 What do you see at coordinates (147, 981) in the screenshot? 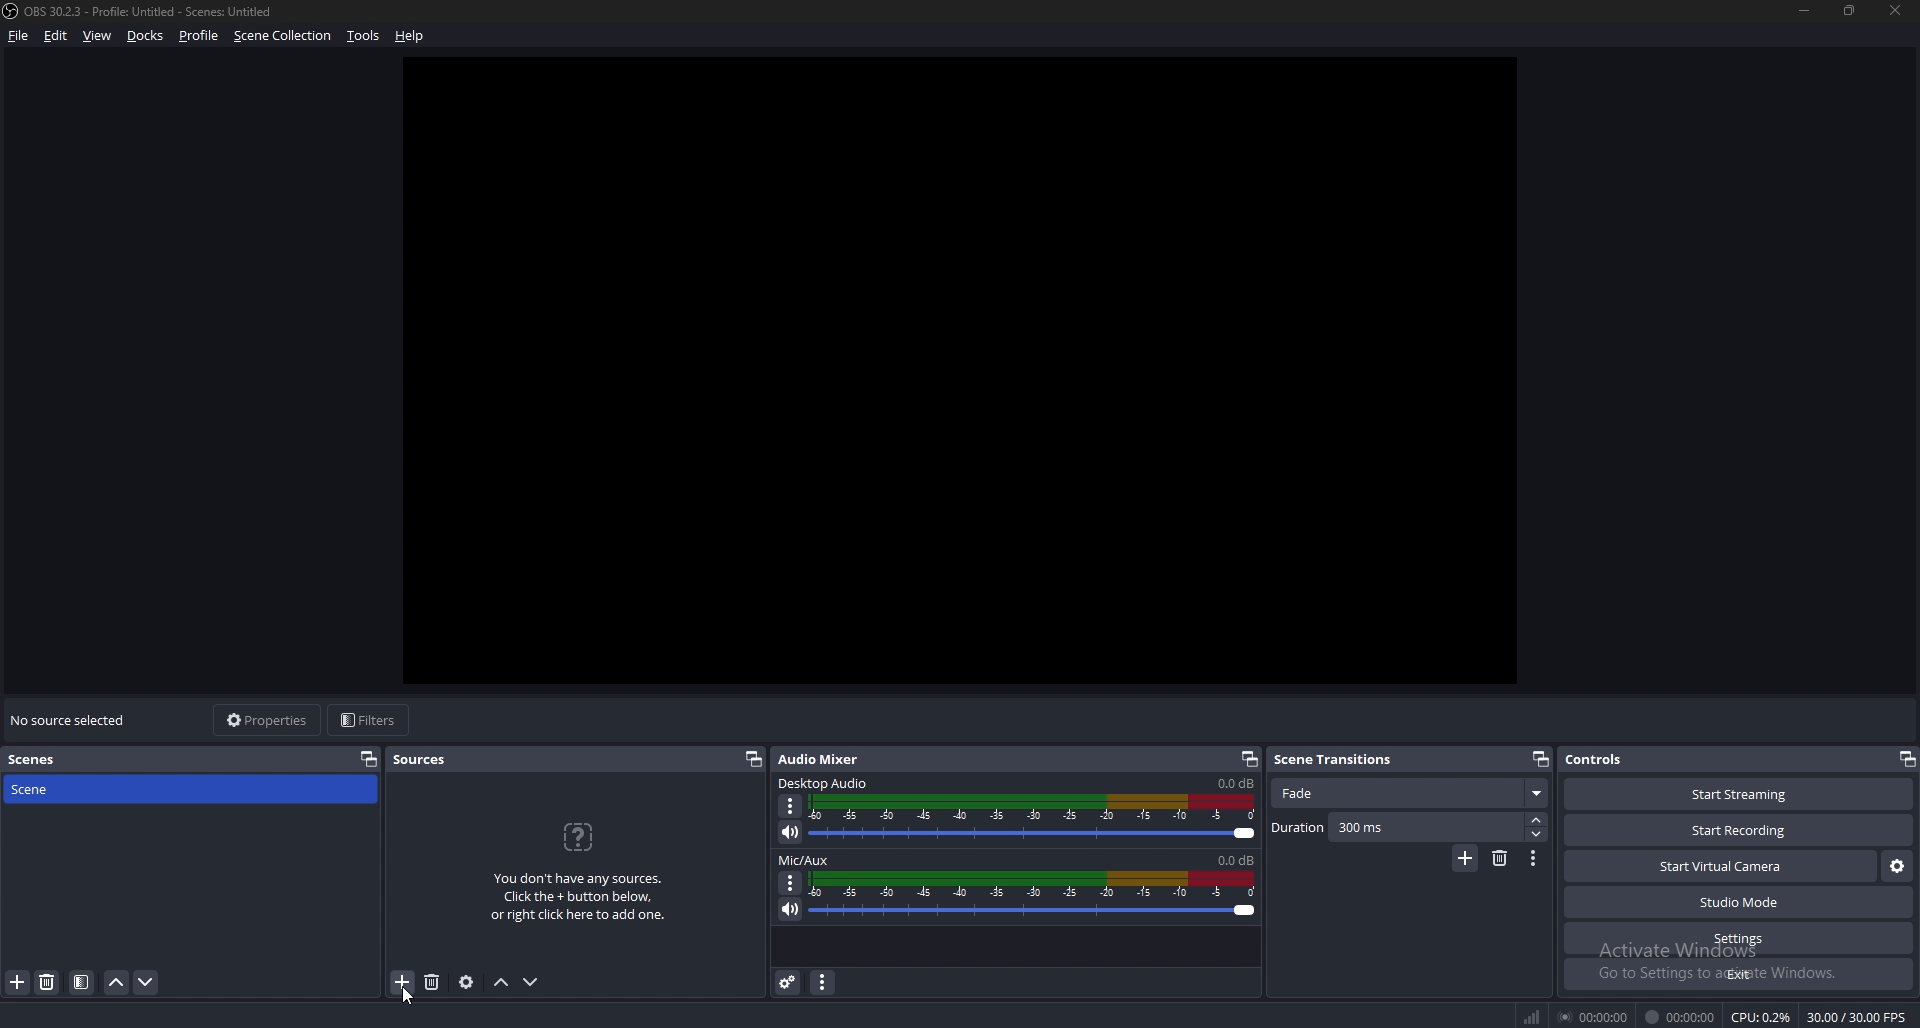
I see `move scene down` at bounding box center [147, 981].